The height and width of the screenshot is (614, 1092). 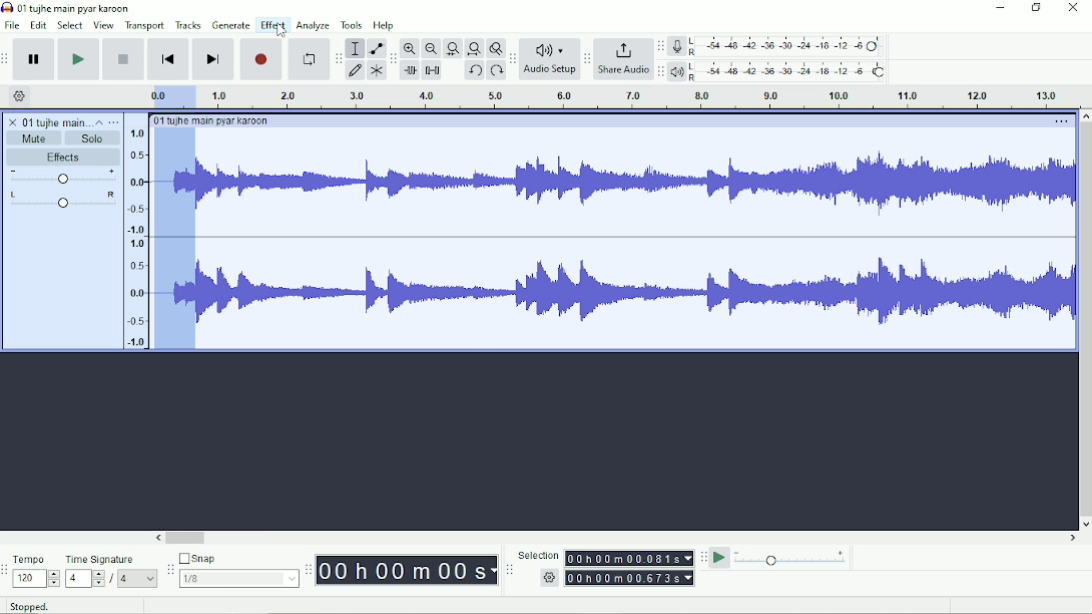 What do you see at coordinates (453, 50) in the screenshot?
I see `Fit selection to width` at bounding box center [453, 50].